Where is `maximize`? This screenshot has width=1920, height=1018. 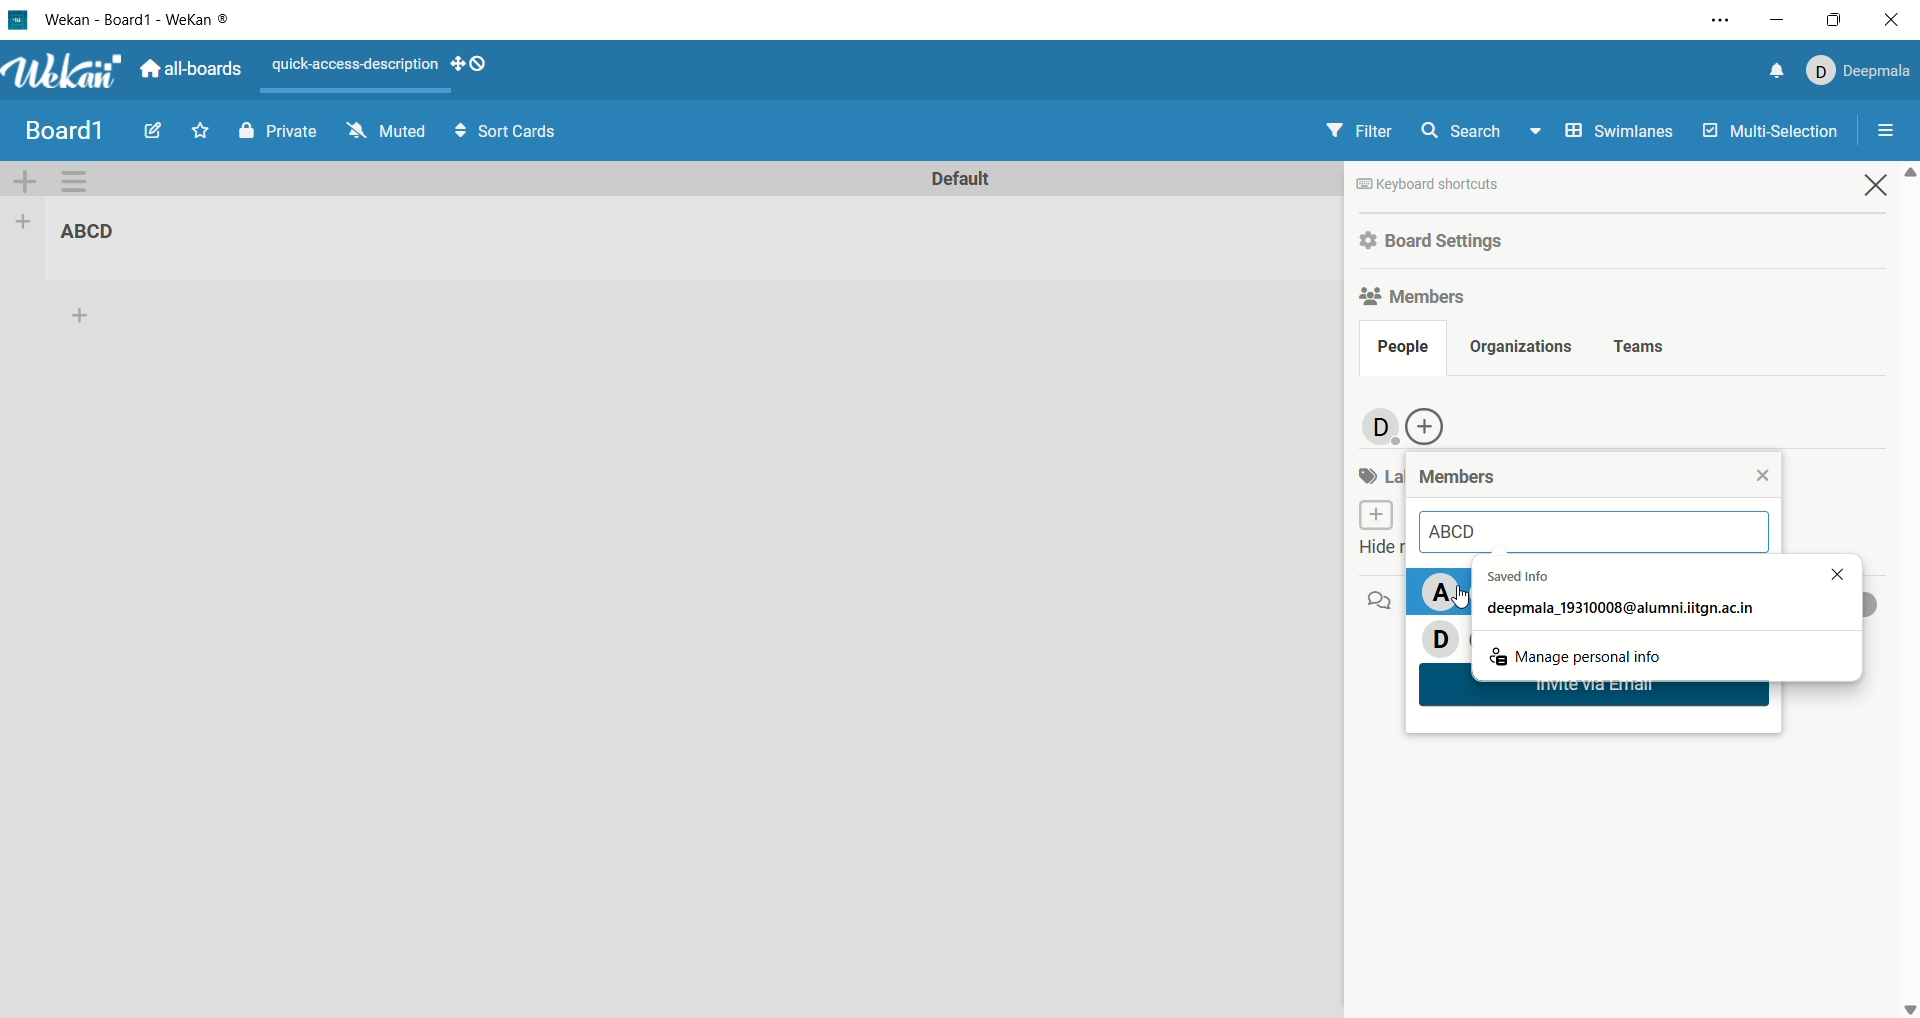 maximize is located at coordinates (1833, 20).